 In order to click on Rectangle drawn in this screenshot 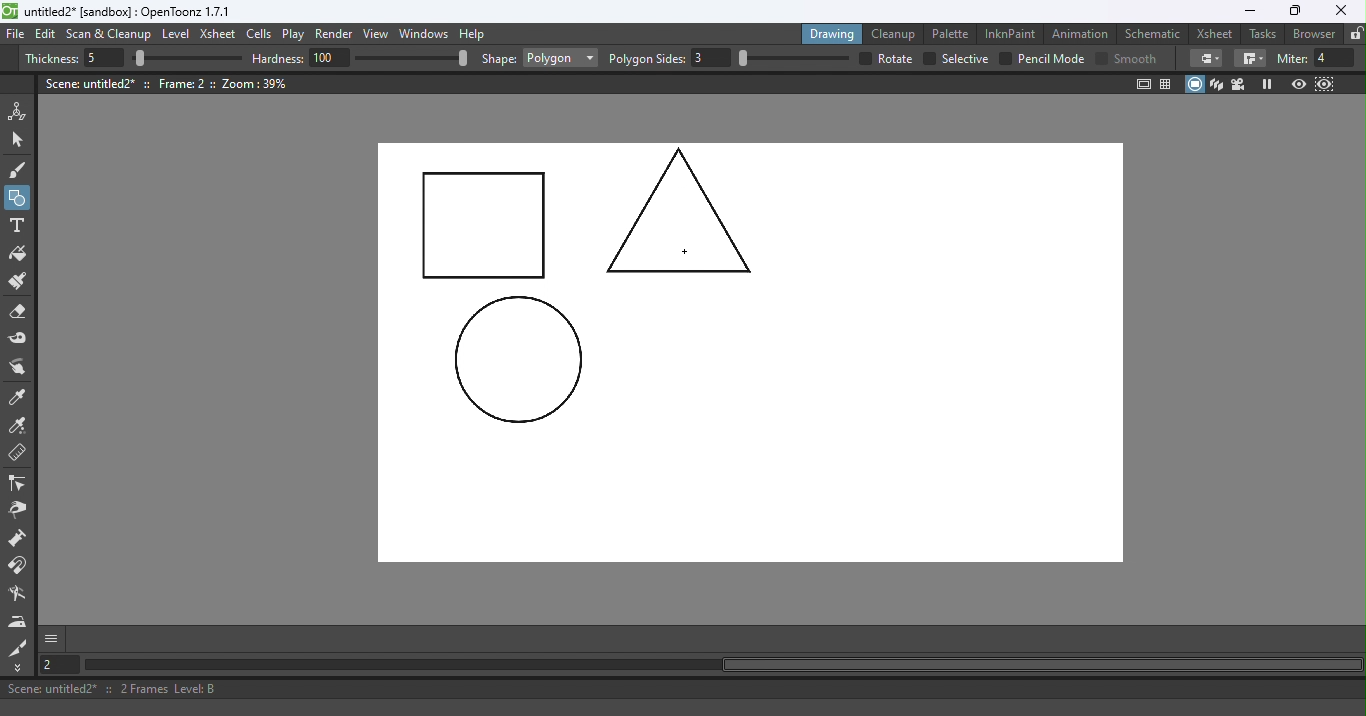, I will do `click(485, 227)`.